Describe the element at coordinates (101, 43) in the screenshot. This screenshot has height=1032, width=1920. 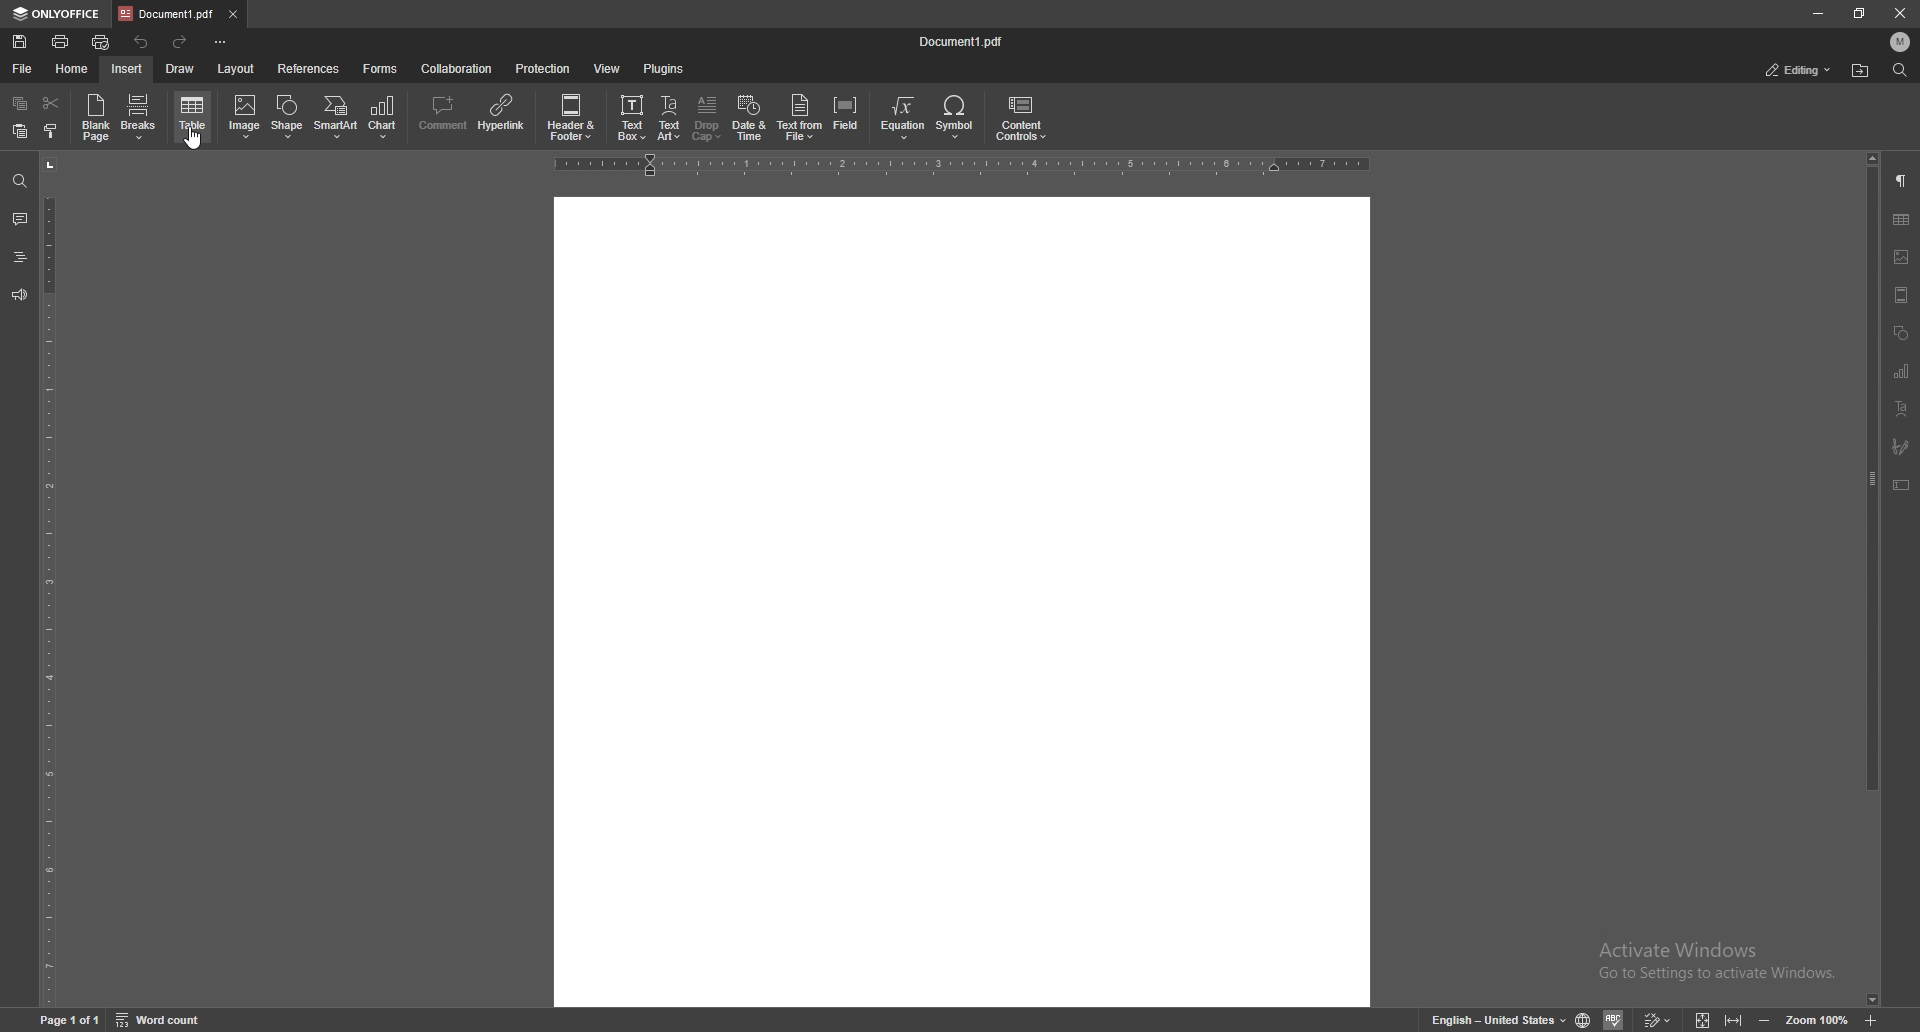
I see `quick print` at that location.